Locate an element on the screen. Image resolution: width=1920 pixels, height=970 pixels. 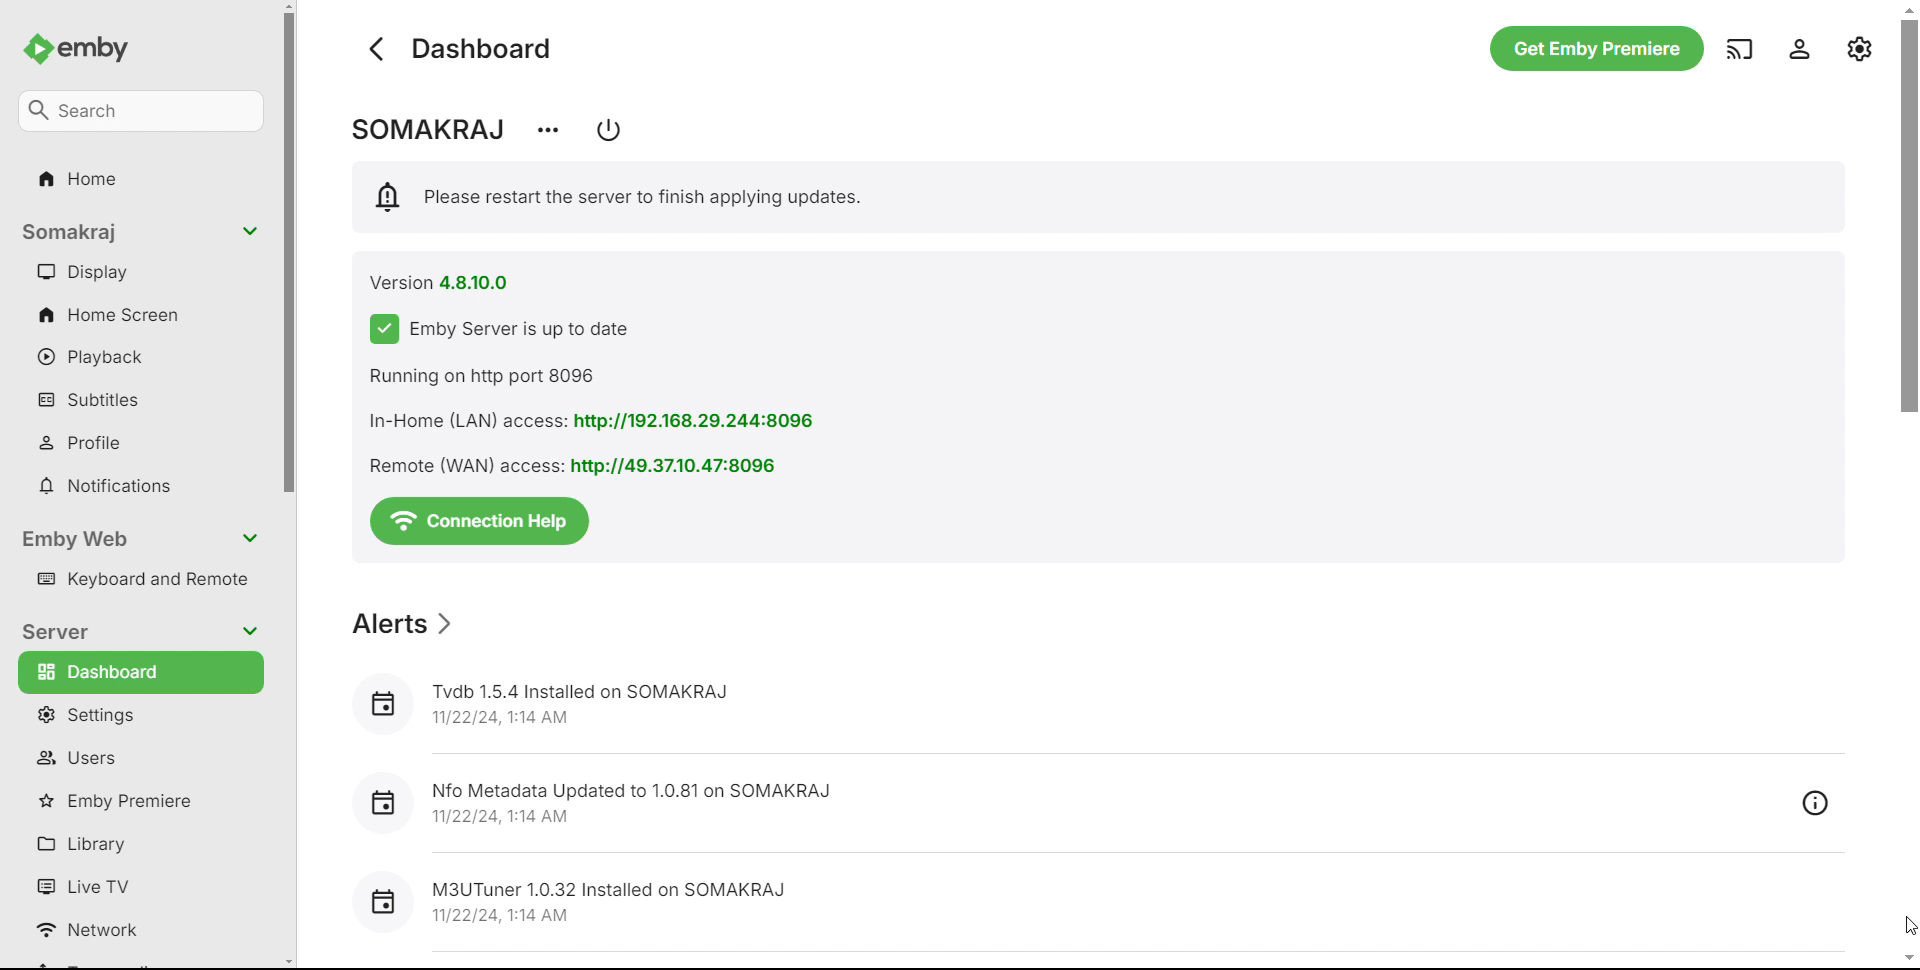
Remote (WAN) access: | is located at coordinates (455, 466).